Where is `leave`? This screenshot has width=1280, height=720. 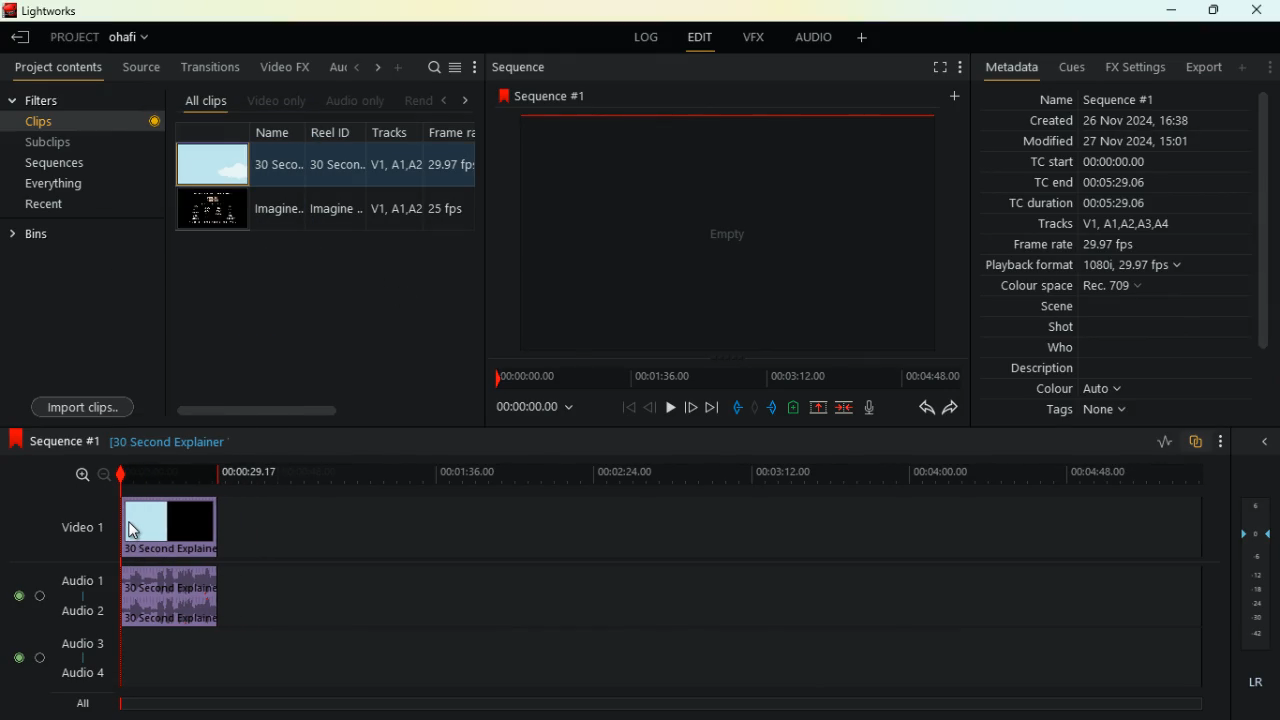 leave is located at coordinates (21, 39).